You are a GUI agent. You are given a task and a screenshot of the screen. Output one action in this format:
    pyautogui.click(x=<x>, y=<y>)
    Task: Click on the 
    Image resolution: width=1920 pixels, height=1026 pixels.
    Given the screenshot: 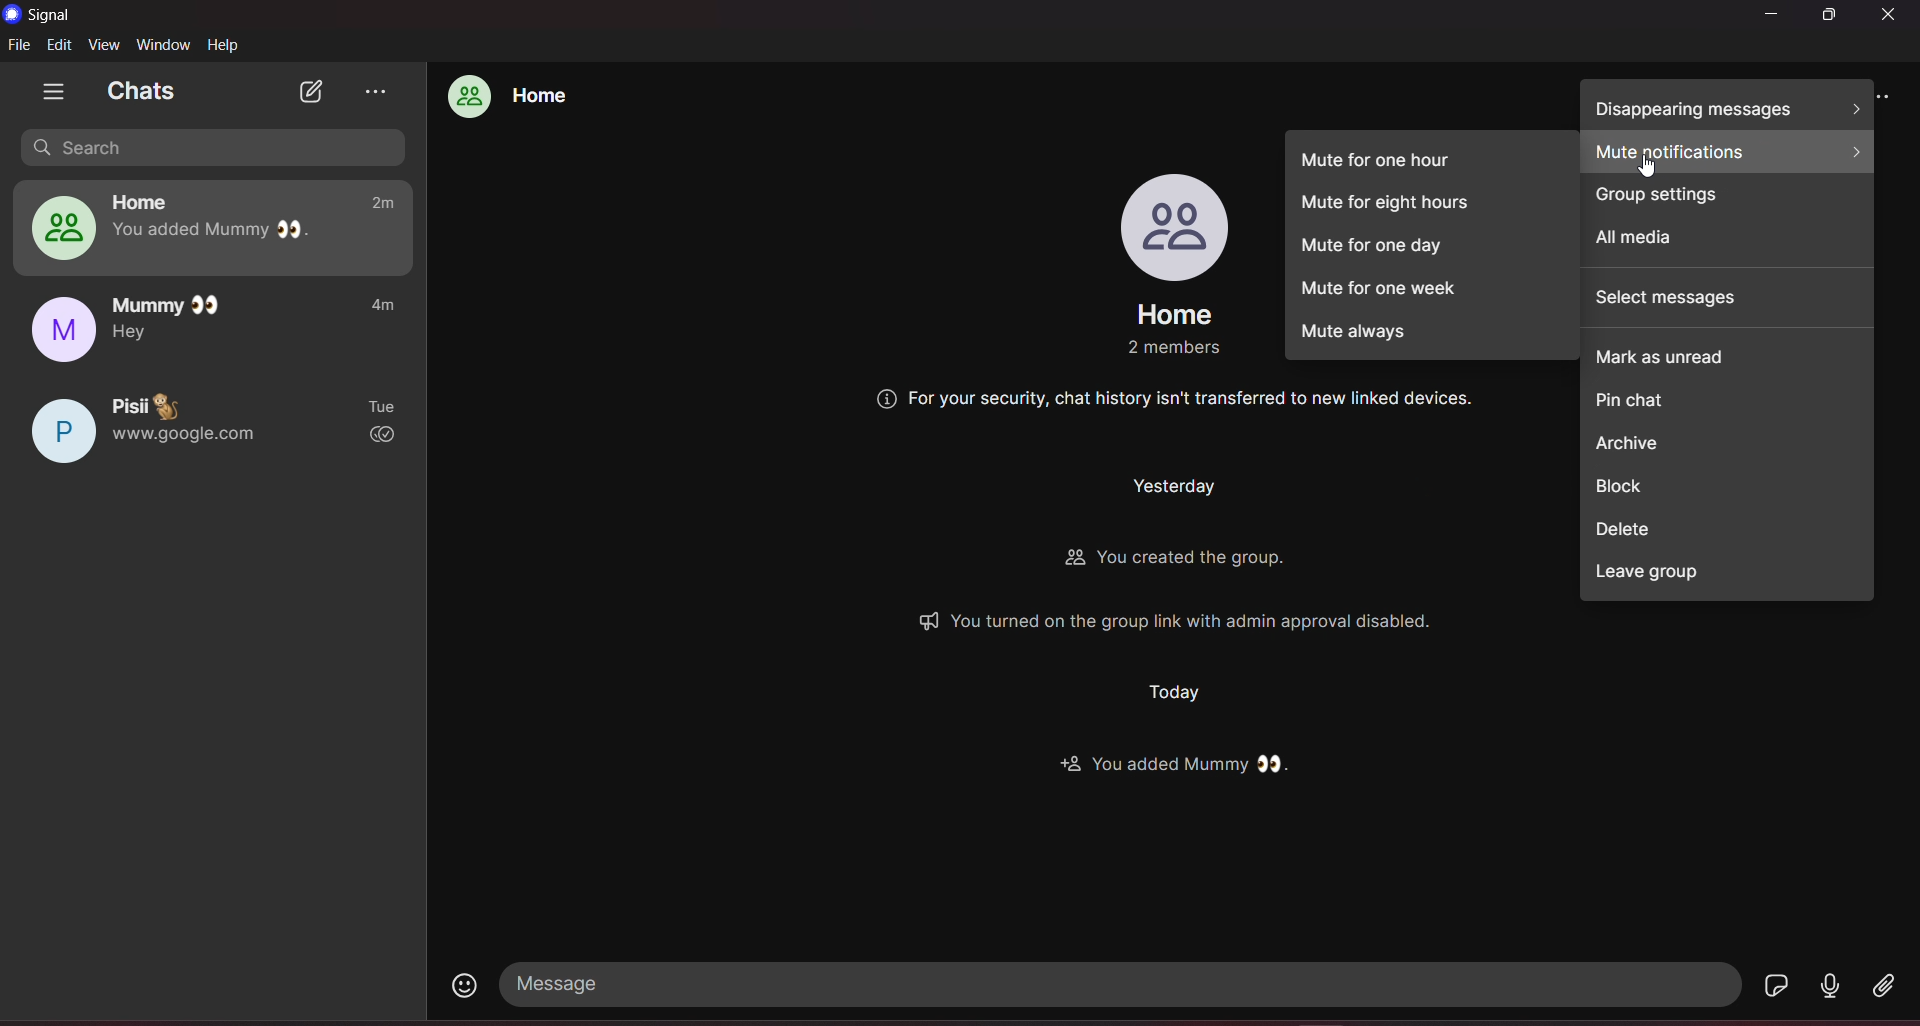 What is the action you would take?
    pyautogui.click(x=1174, y=622)
    